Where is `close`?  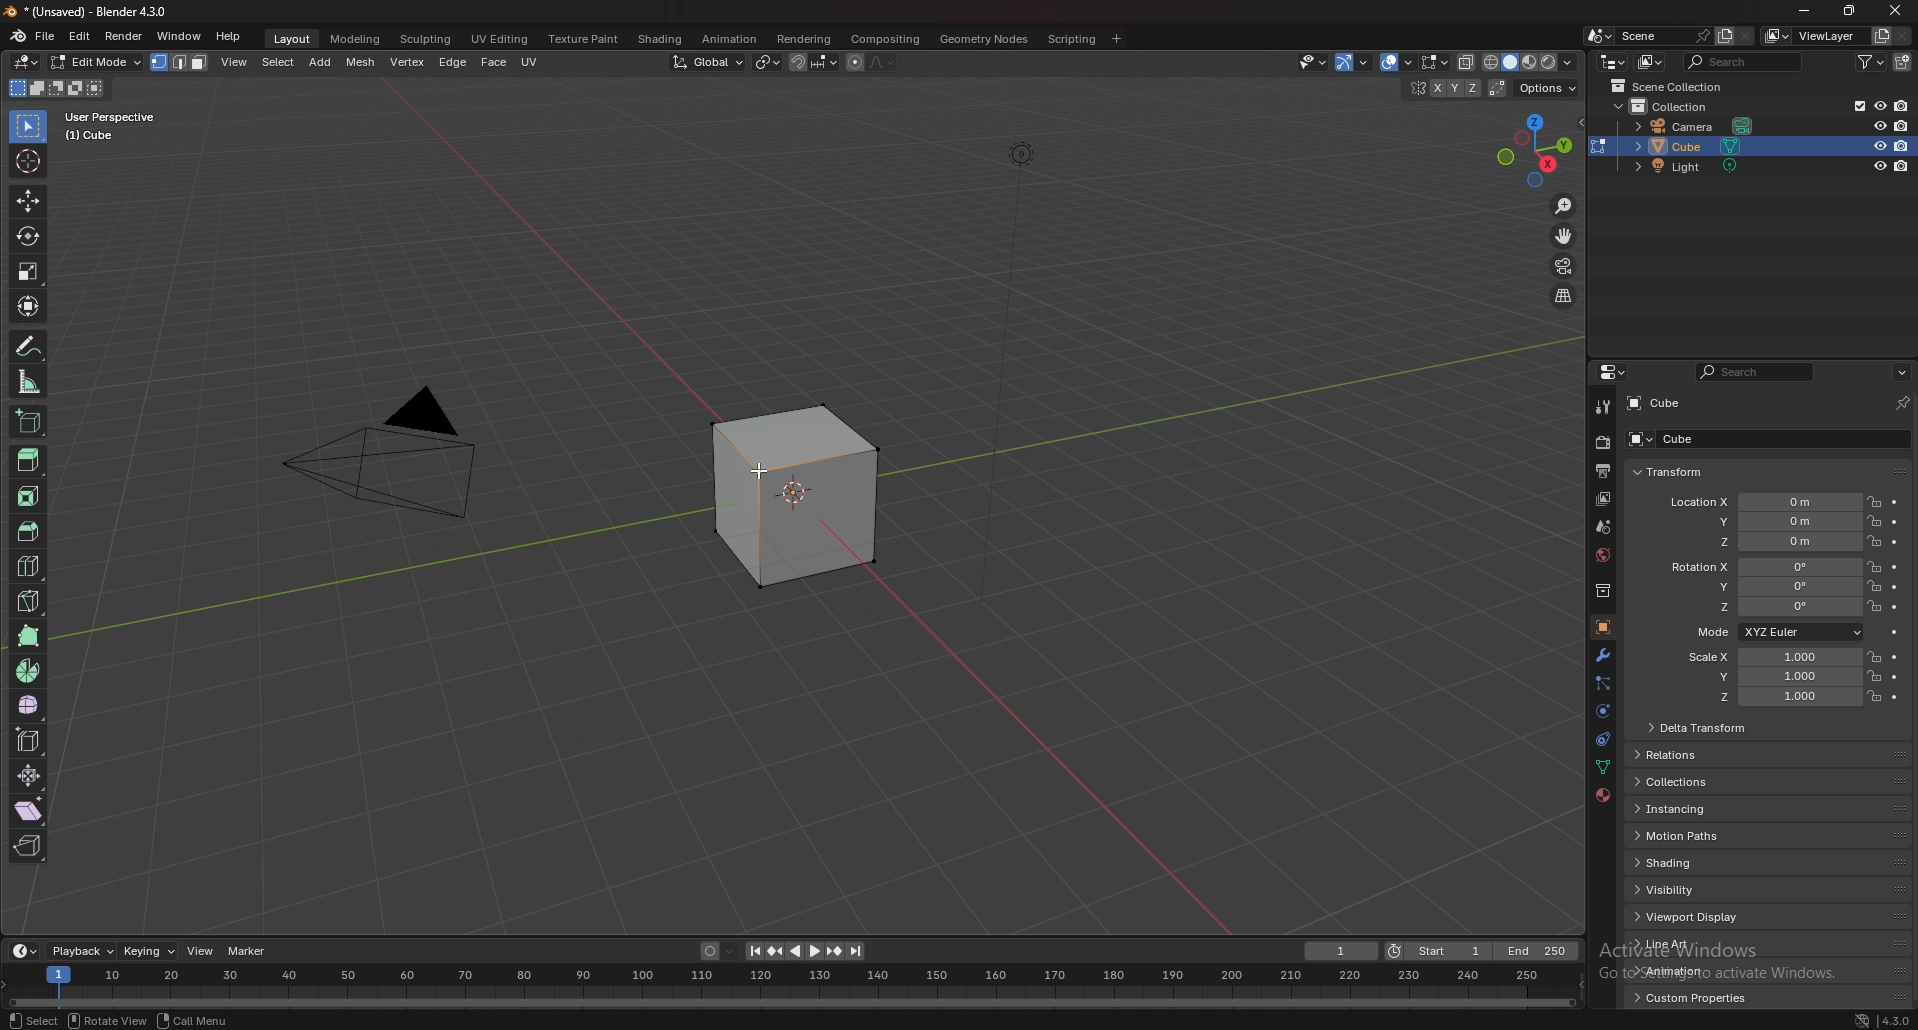
close is located at coordinates (1891, 10).